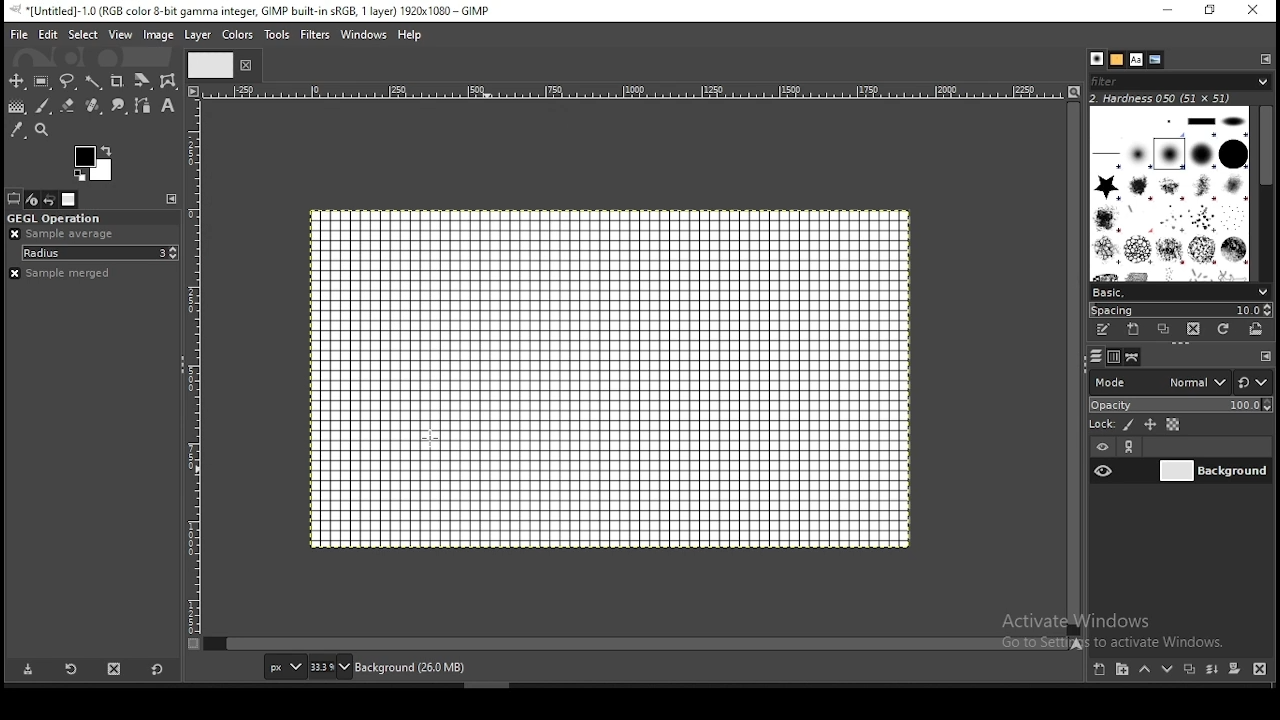  What do you see at coordinates (1214, 471) in the screenshot?
I see `layer` at bounding box center [1214, 471].